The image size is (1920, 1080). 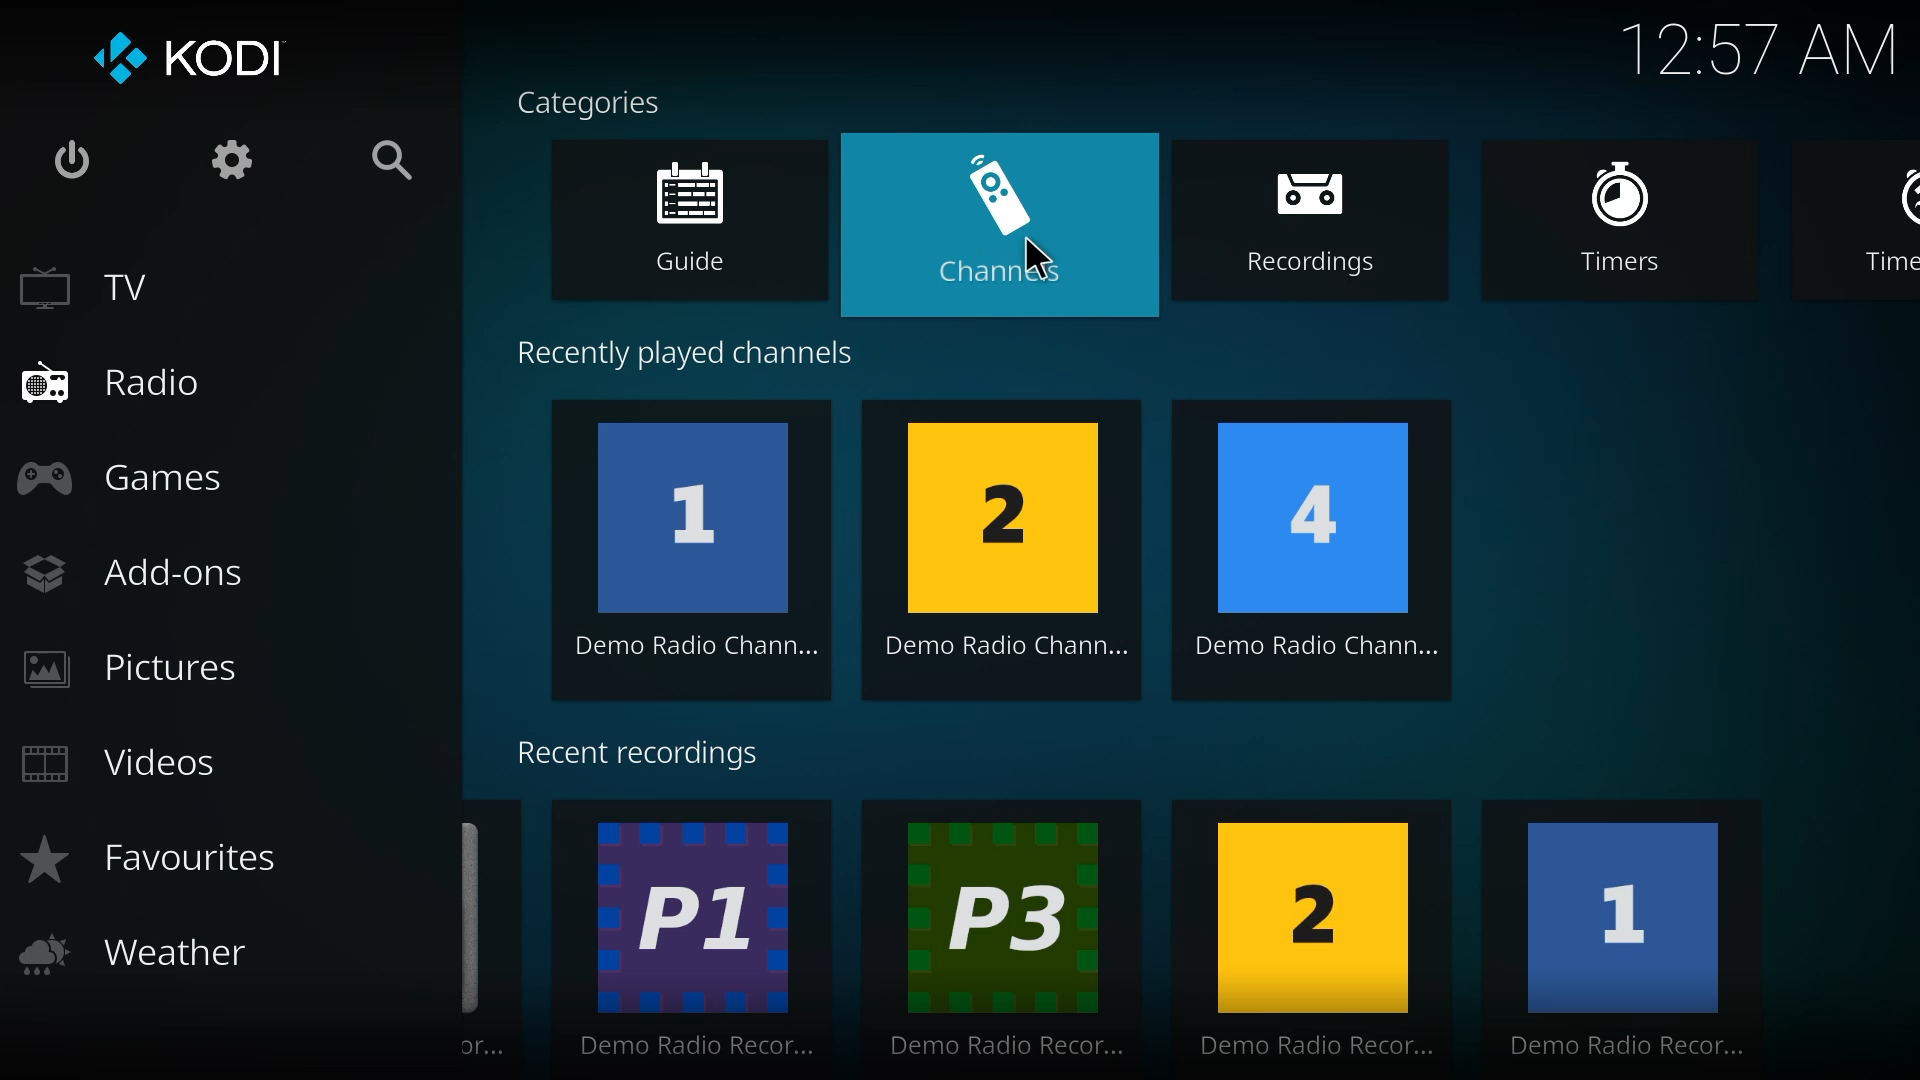 I want to click on weather, so click(x=139, y=955).